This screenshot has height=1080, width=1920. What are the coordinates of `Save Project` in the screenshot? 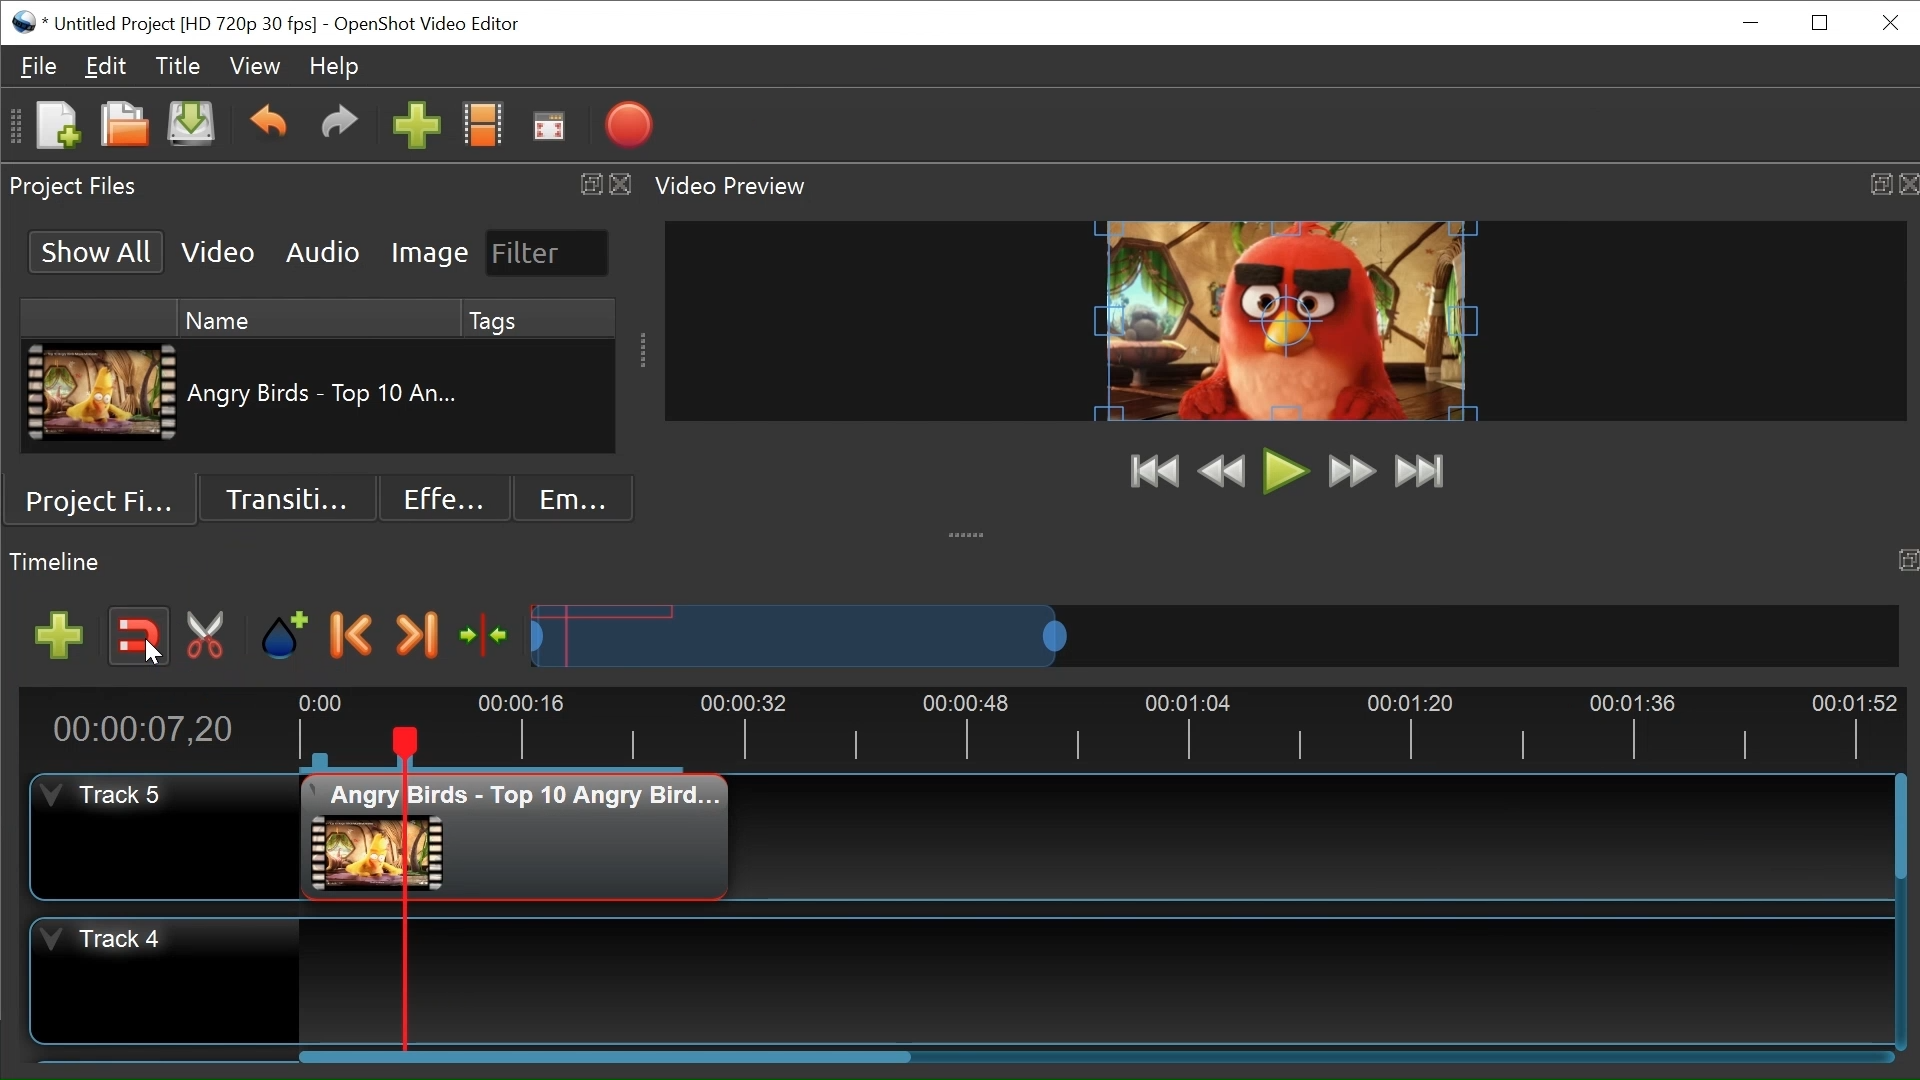 It's located at (190, 125).